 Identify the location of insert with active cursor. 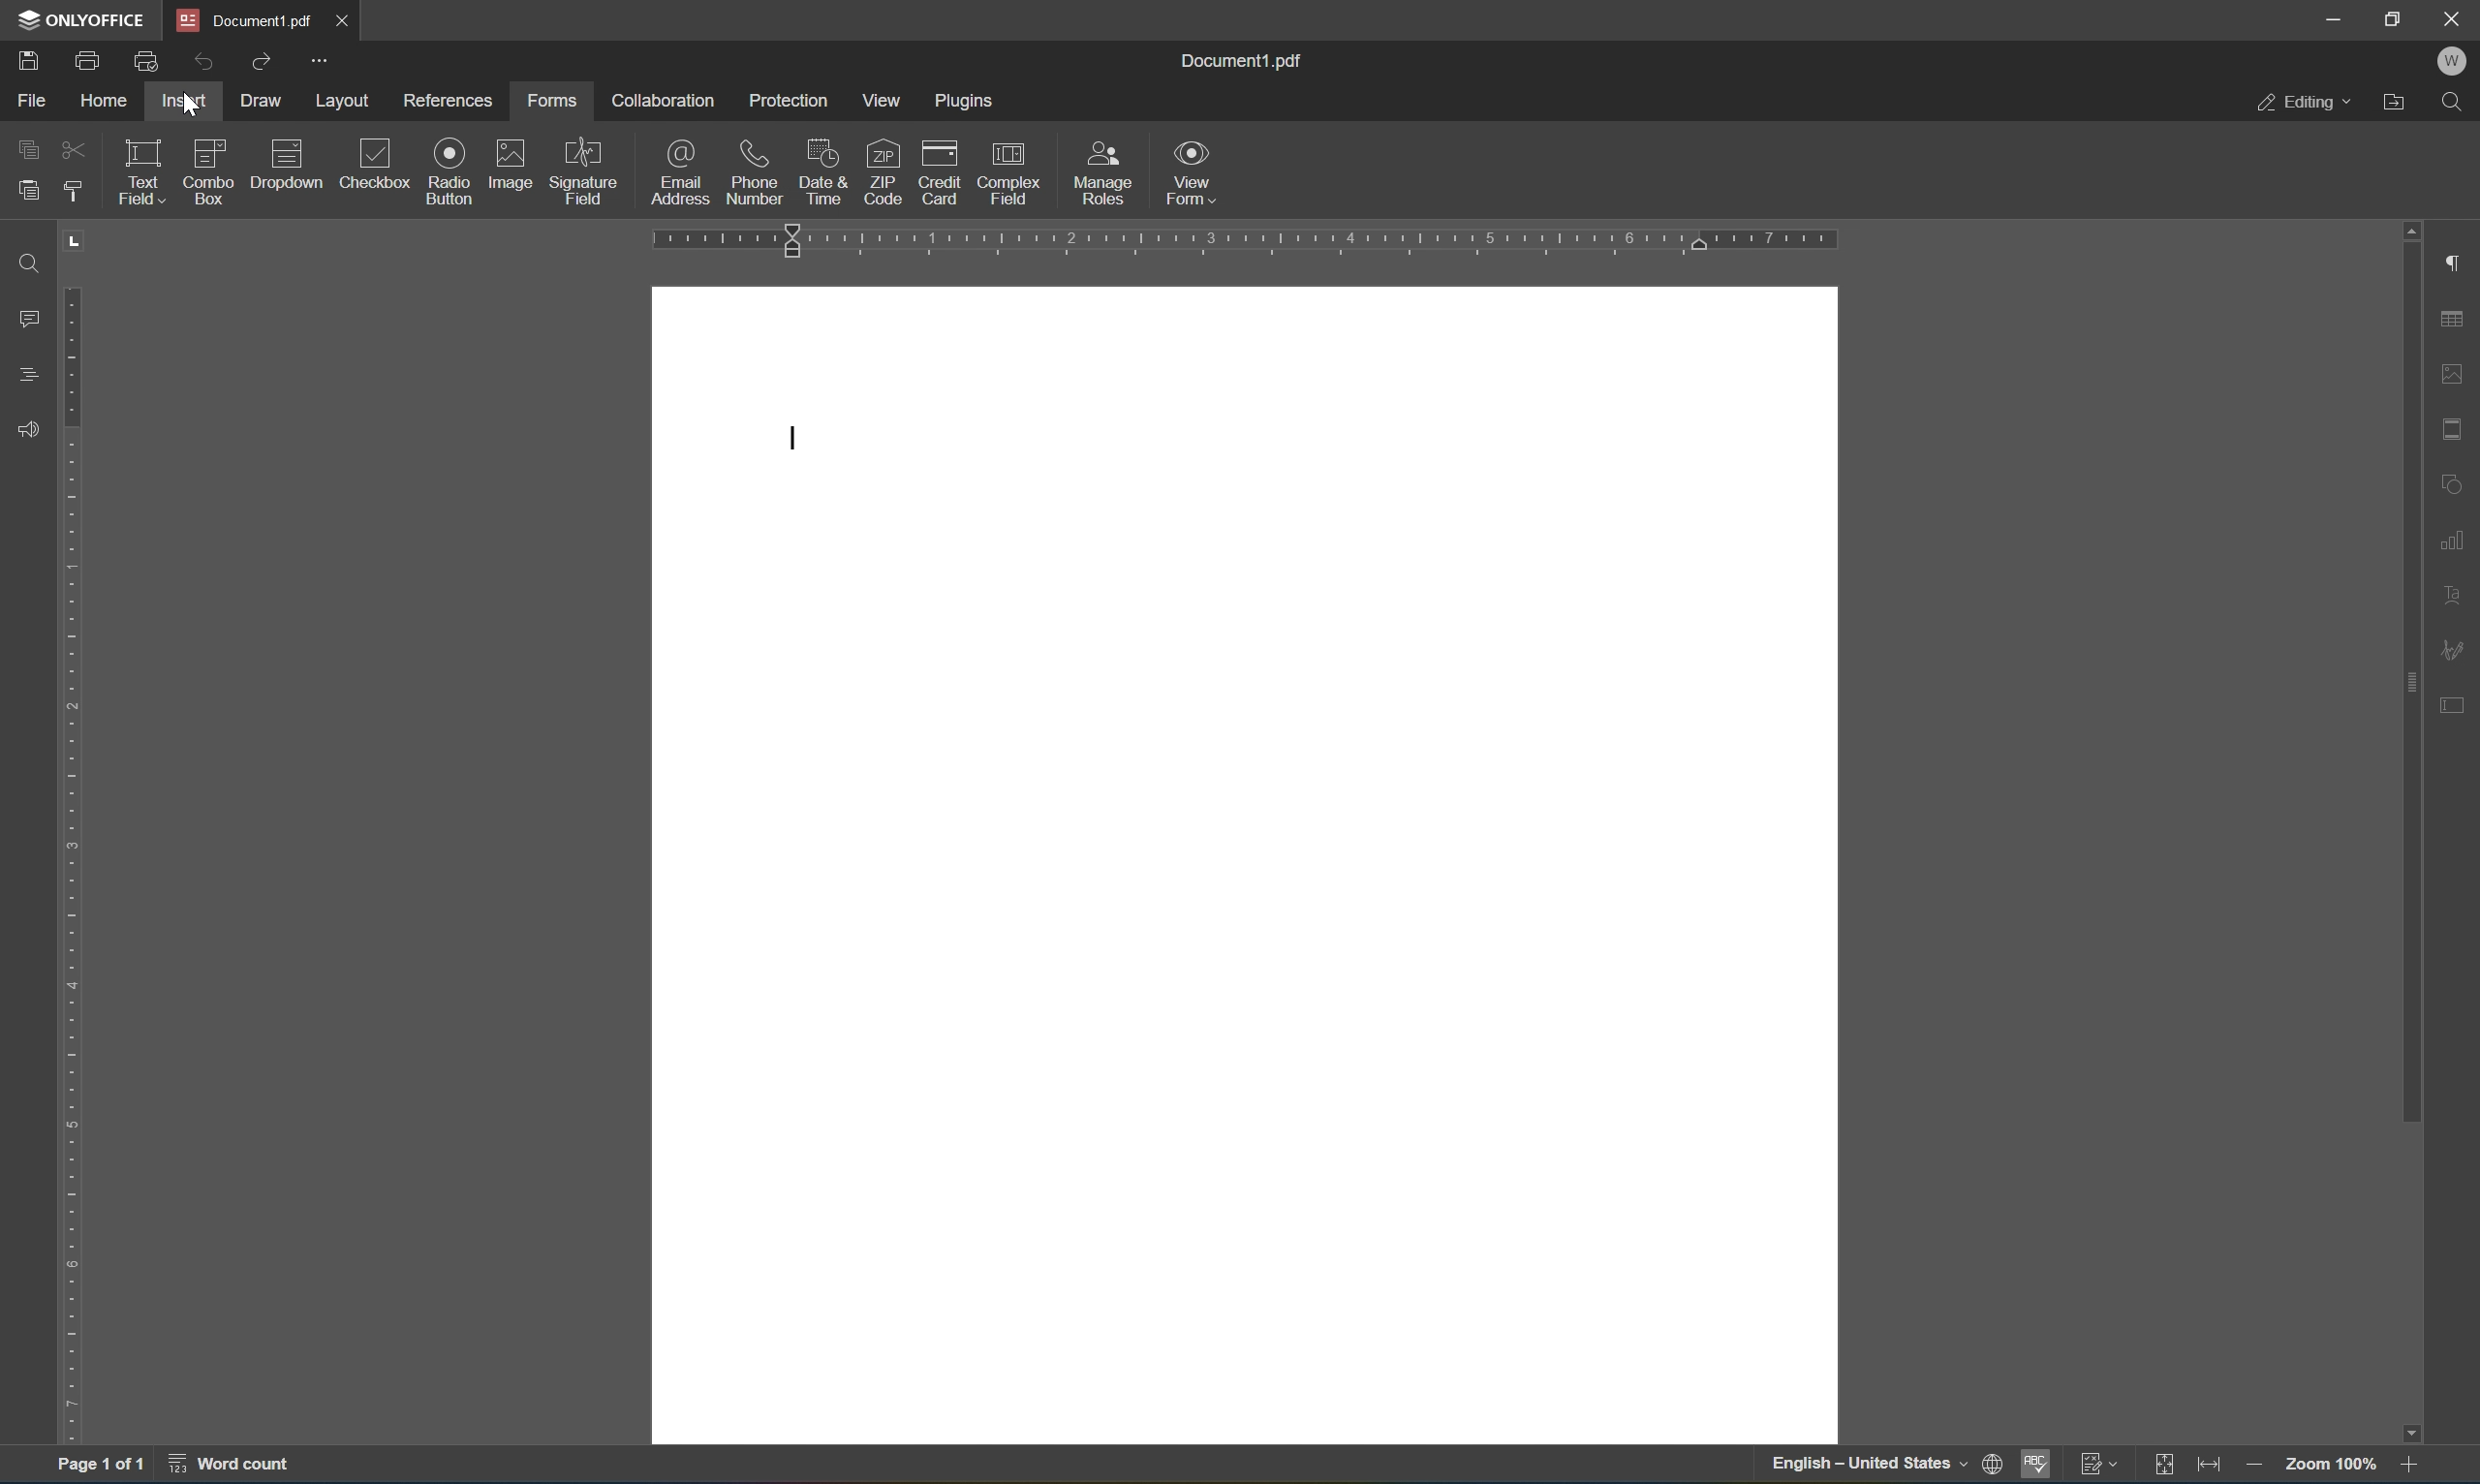
(183, 100).